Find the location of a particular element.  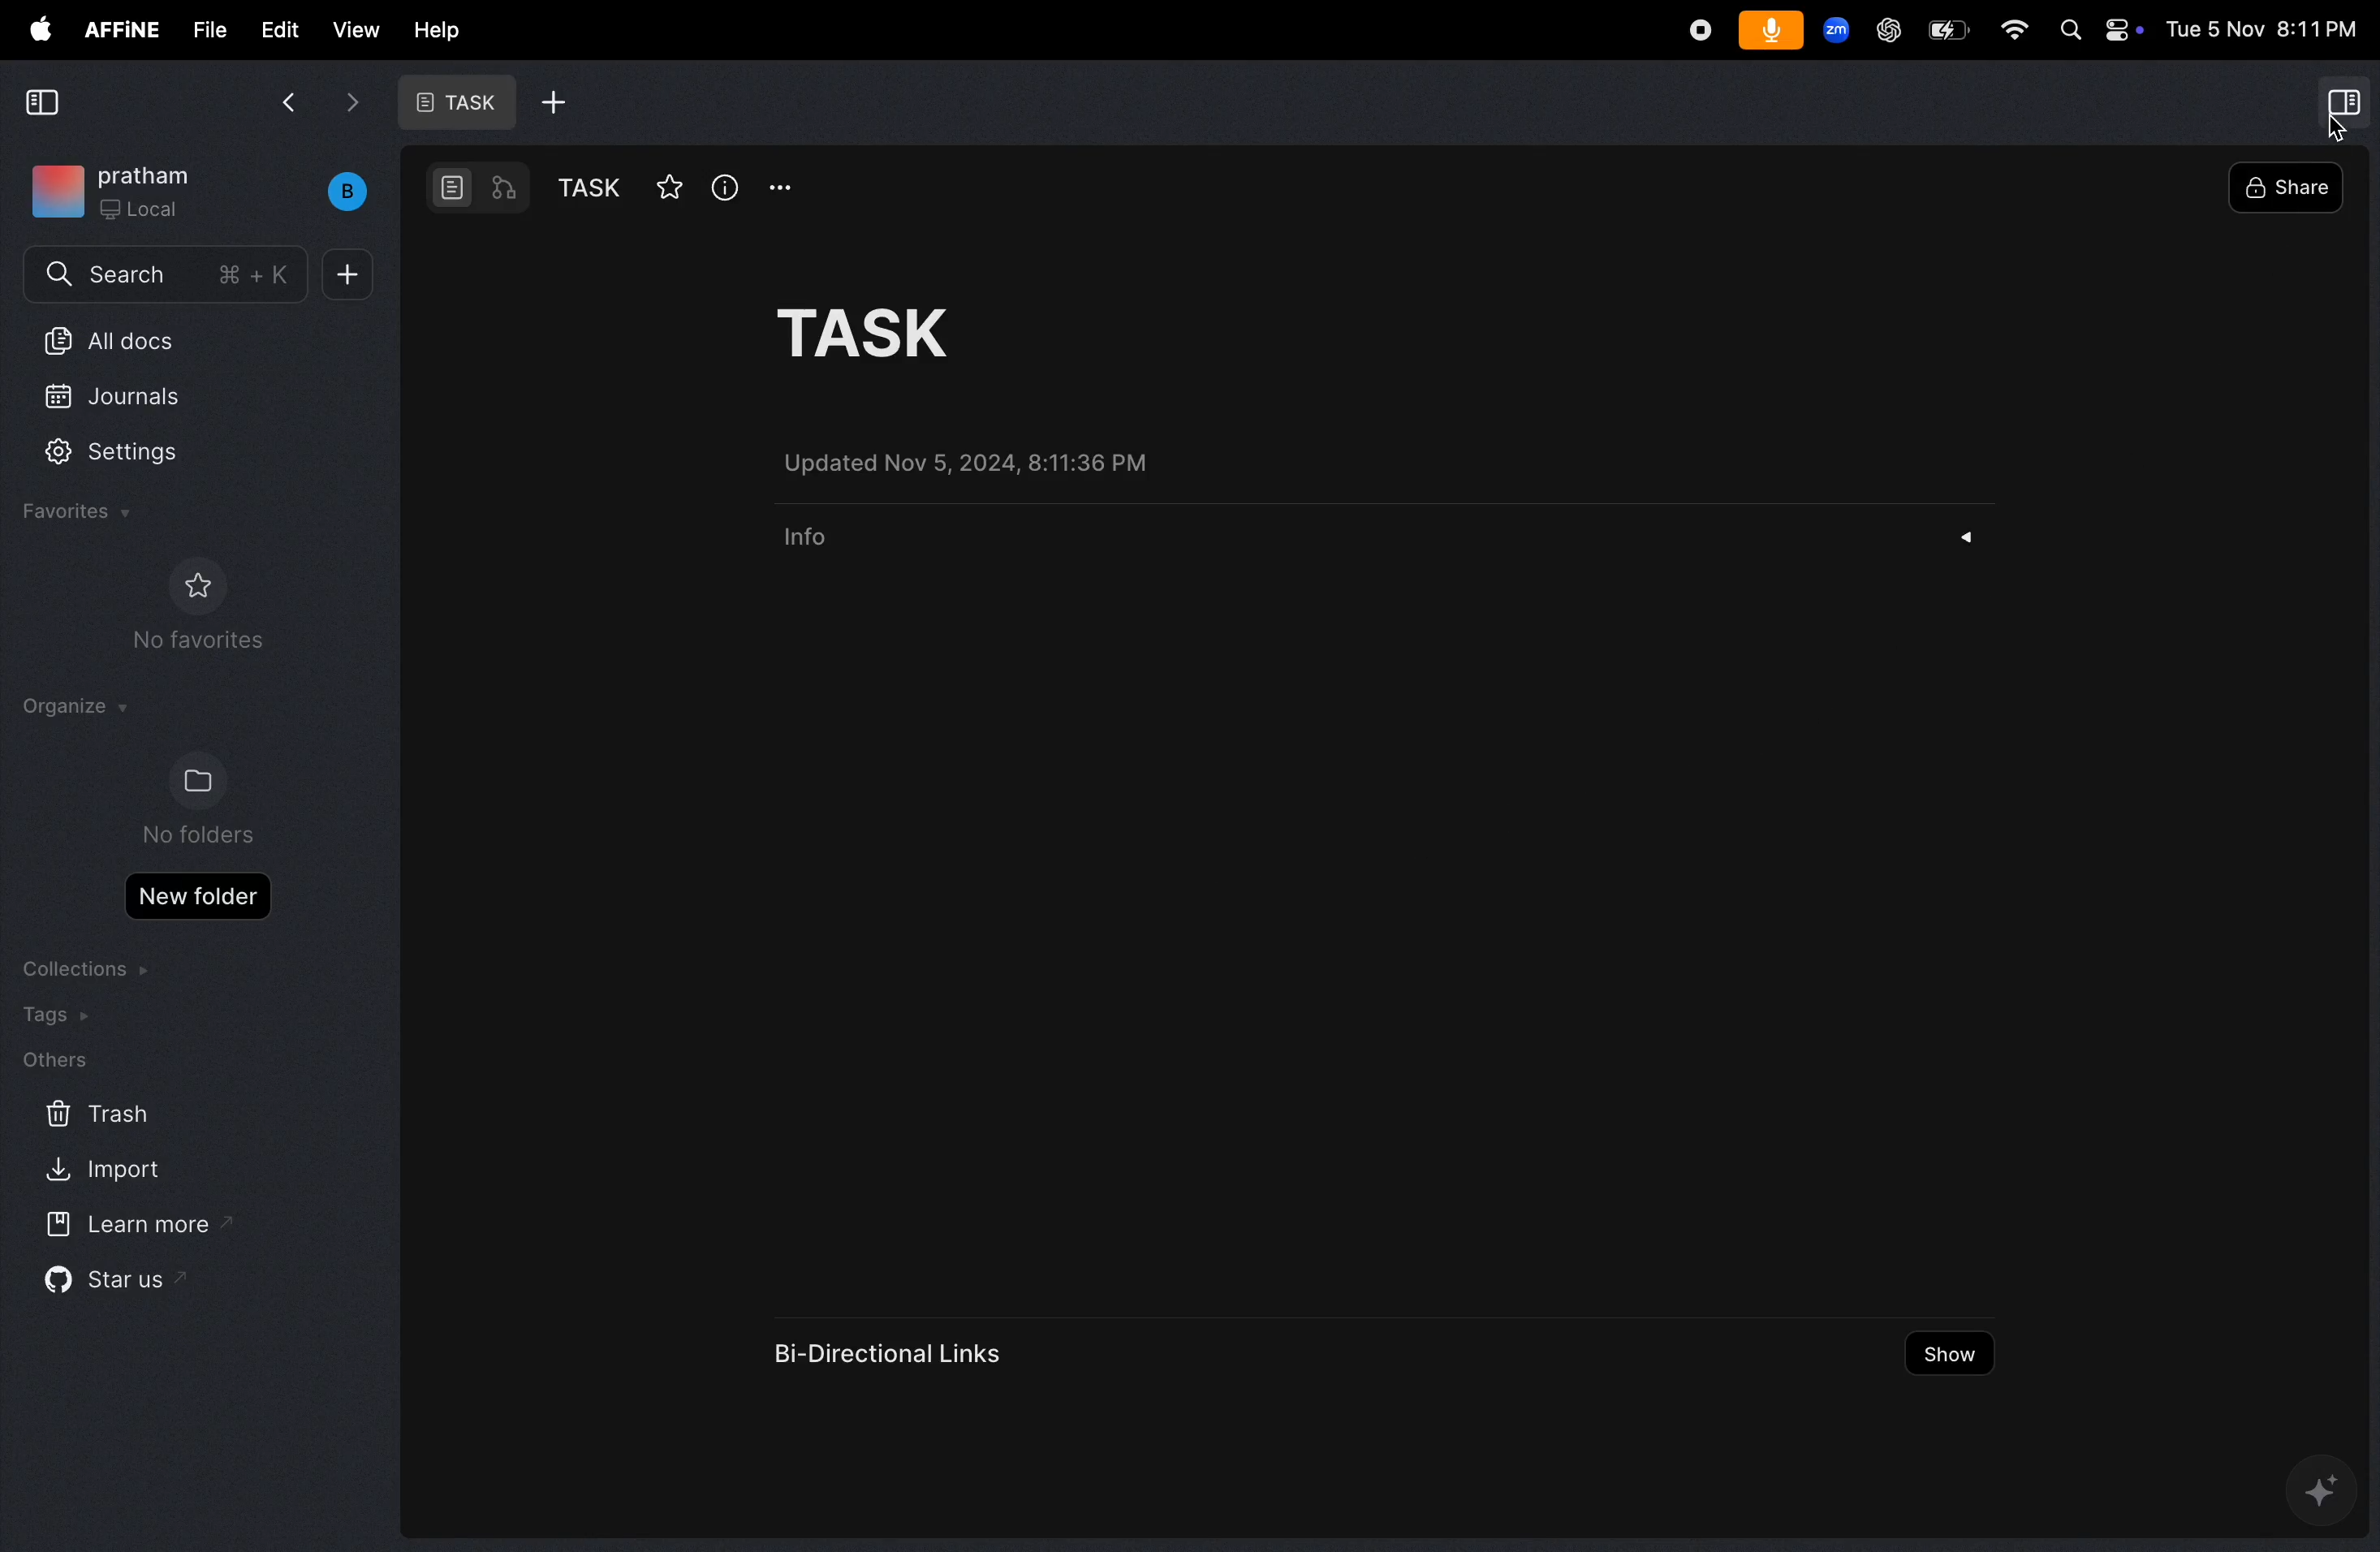

trash is located at coordinates (93, 1115).